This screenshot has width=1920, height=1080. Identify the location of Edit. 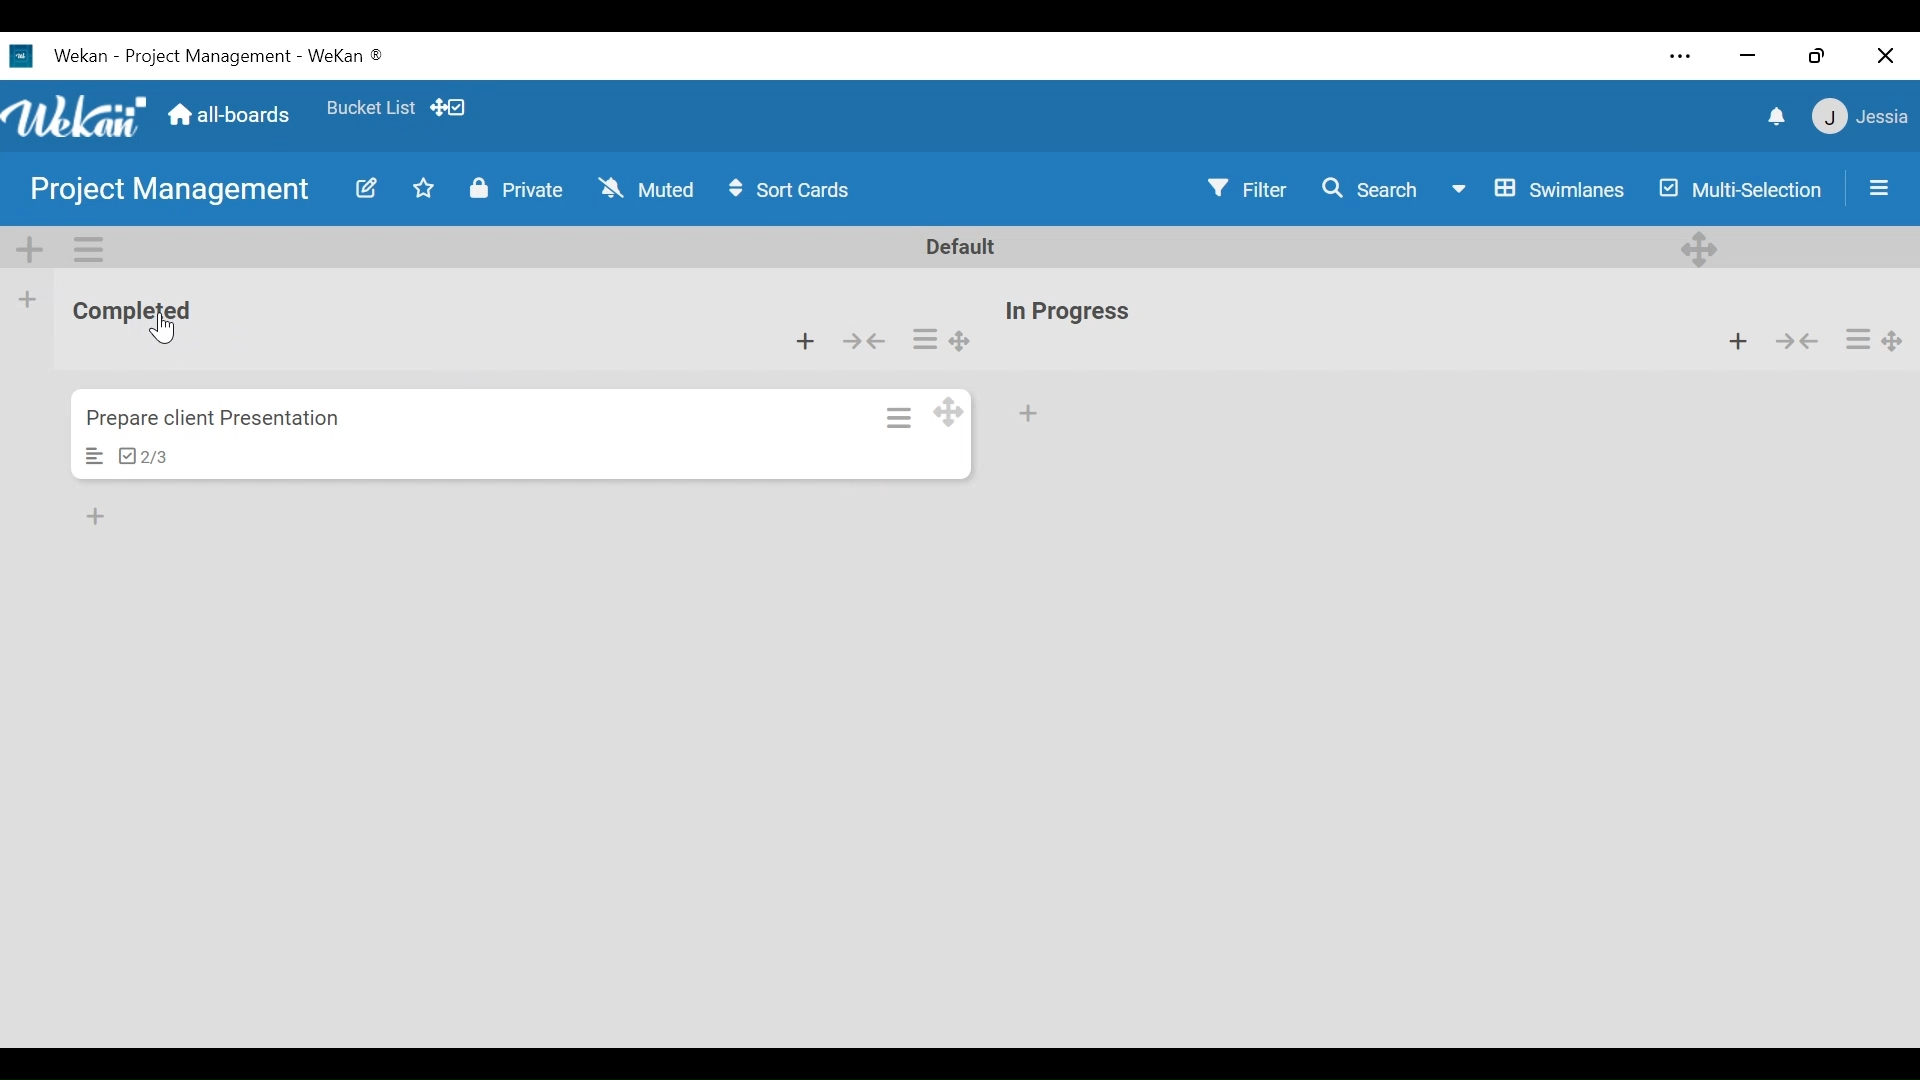
(370, 190).